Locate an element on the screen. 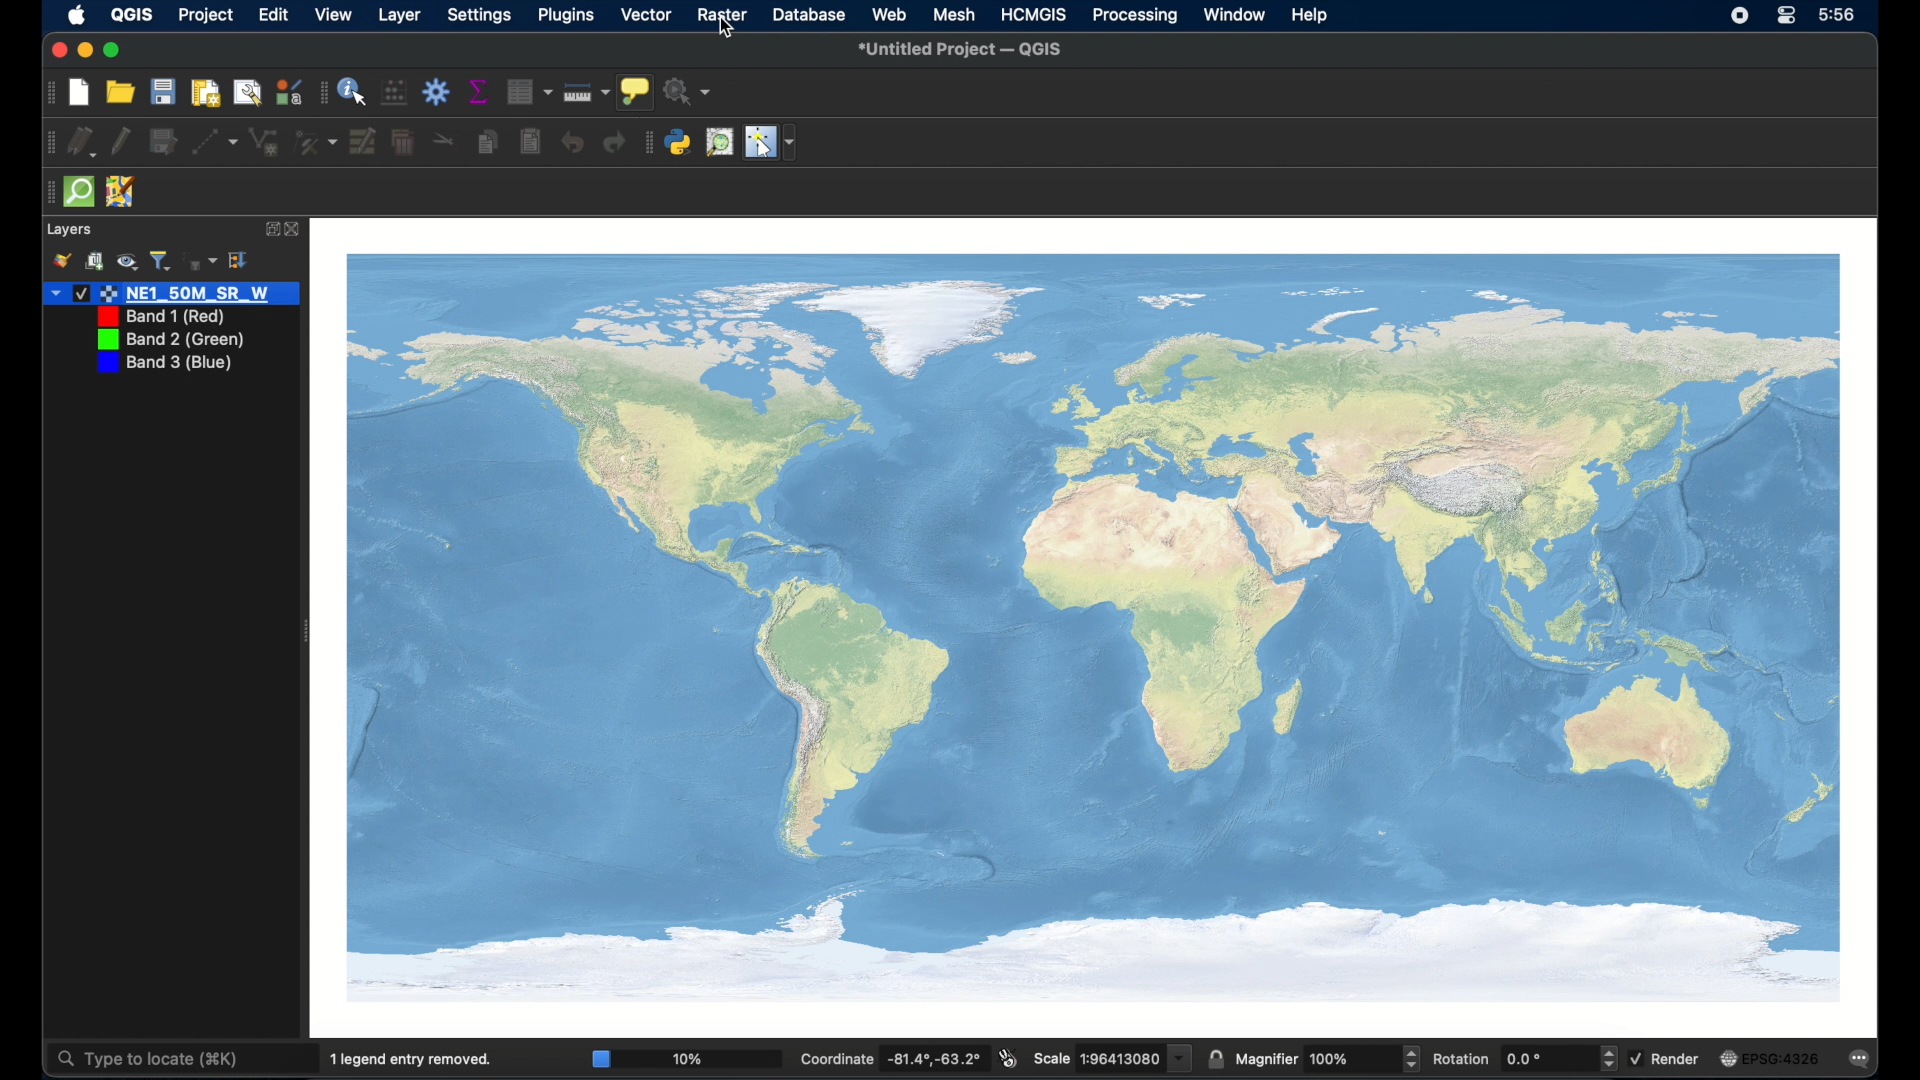  Increase/Decrease arrows is located at coordinates (1419, 1062).